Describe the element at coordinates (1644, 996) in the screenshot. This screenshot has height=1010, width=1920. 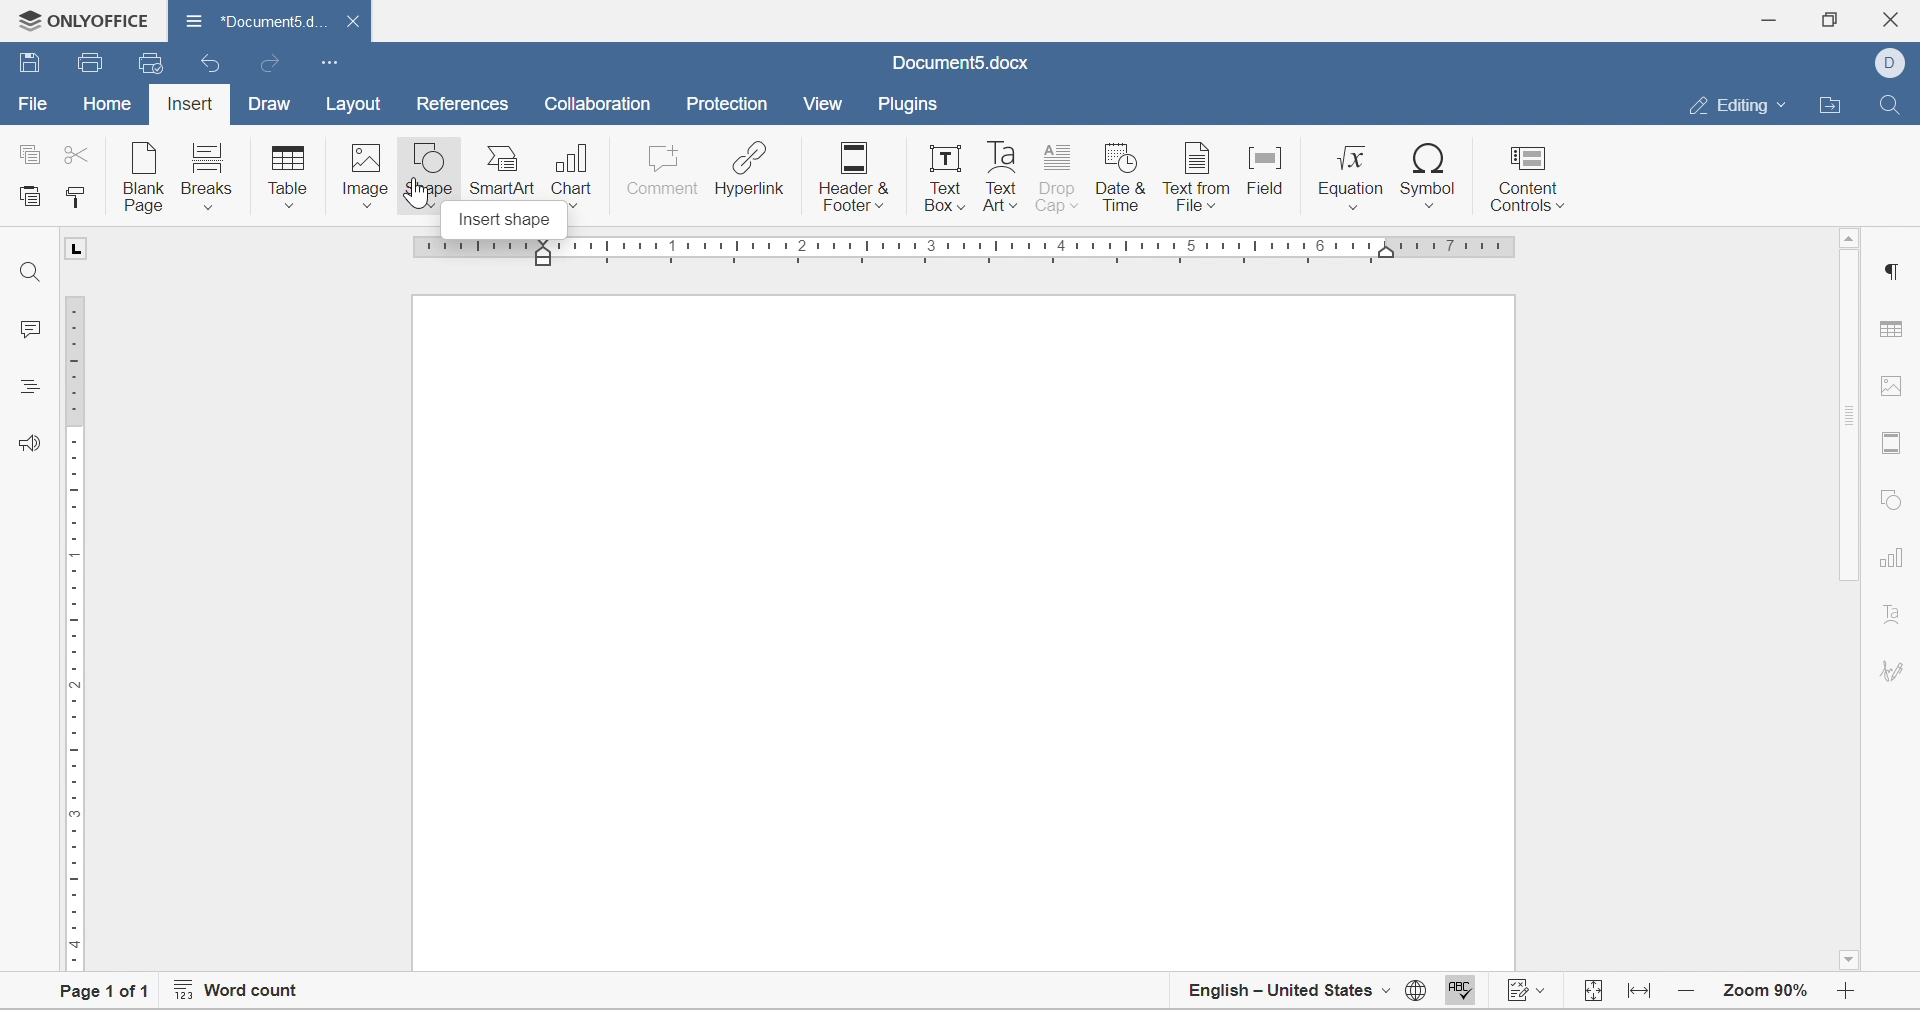
I see `fit to width` at that location.